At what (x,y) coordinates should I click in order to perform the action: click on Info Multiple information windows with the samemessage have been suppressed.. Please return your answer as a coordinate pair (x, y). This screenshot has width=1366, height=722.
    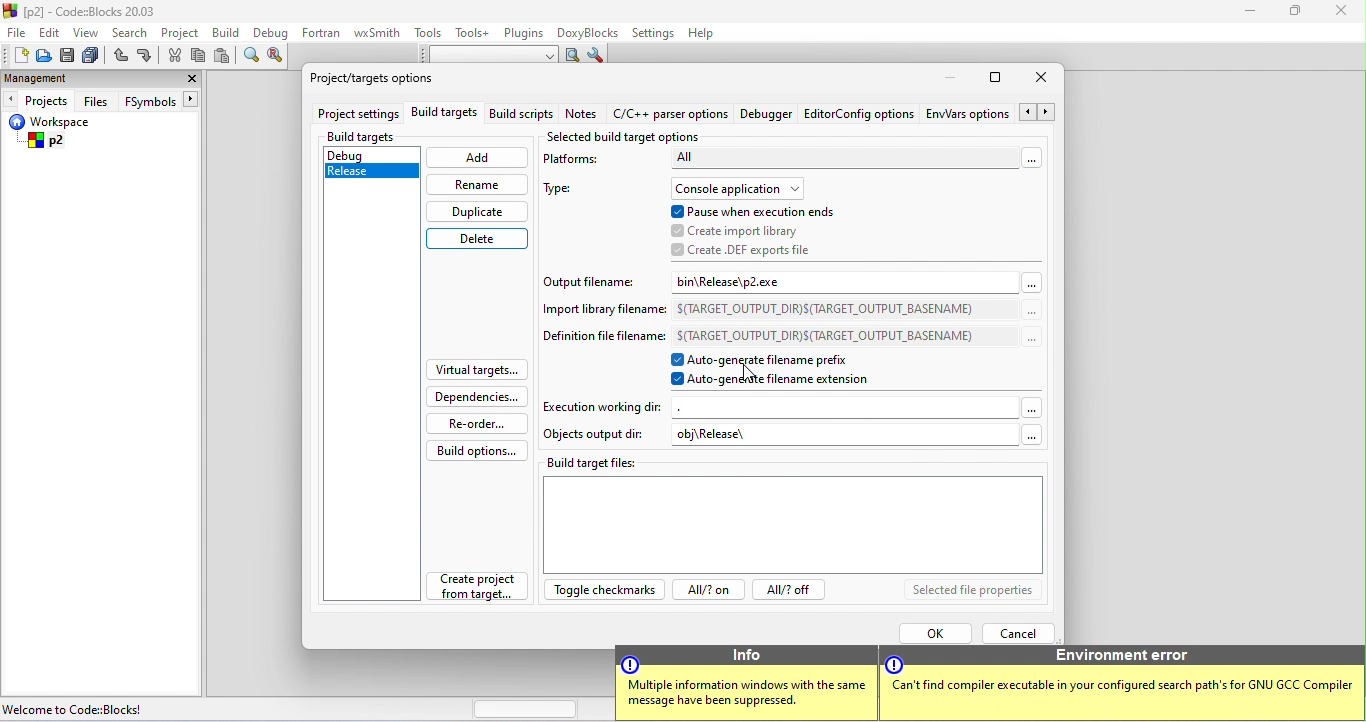
    Looking at the image, I should click on (744, 682).